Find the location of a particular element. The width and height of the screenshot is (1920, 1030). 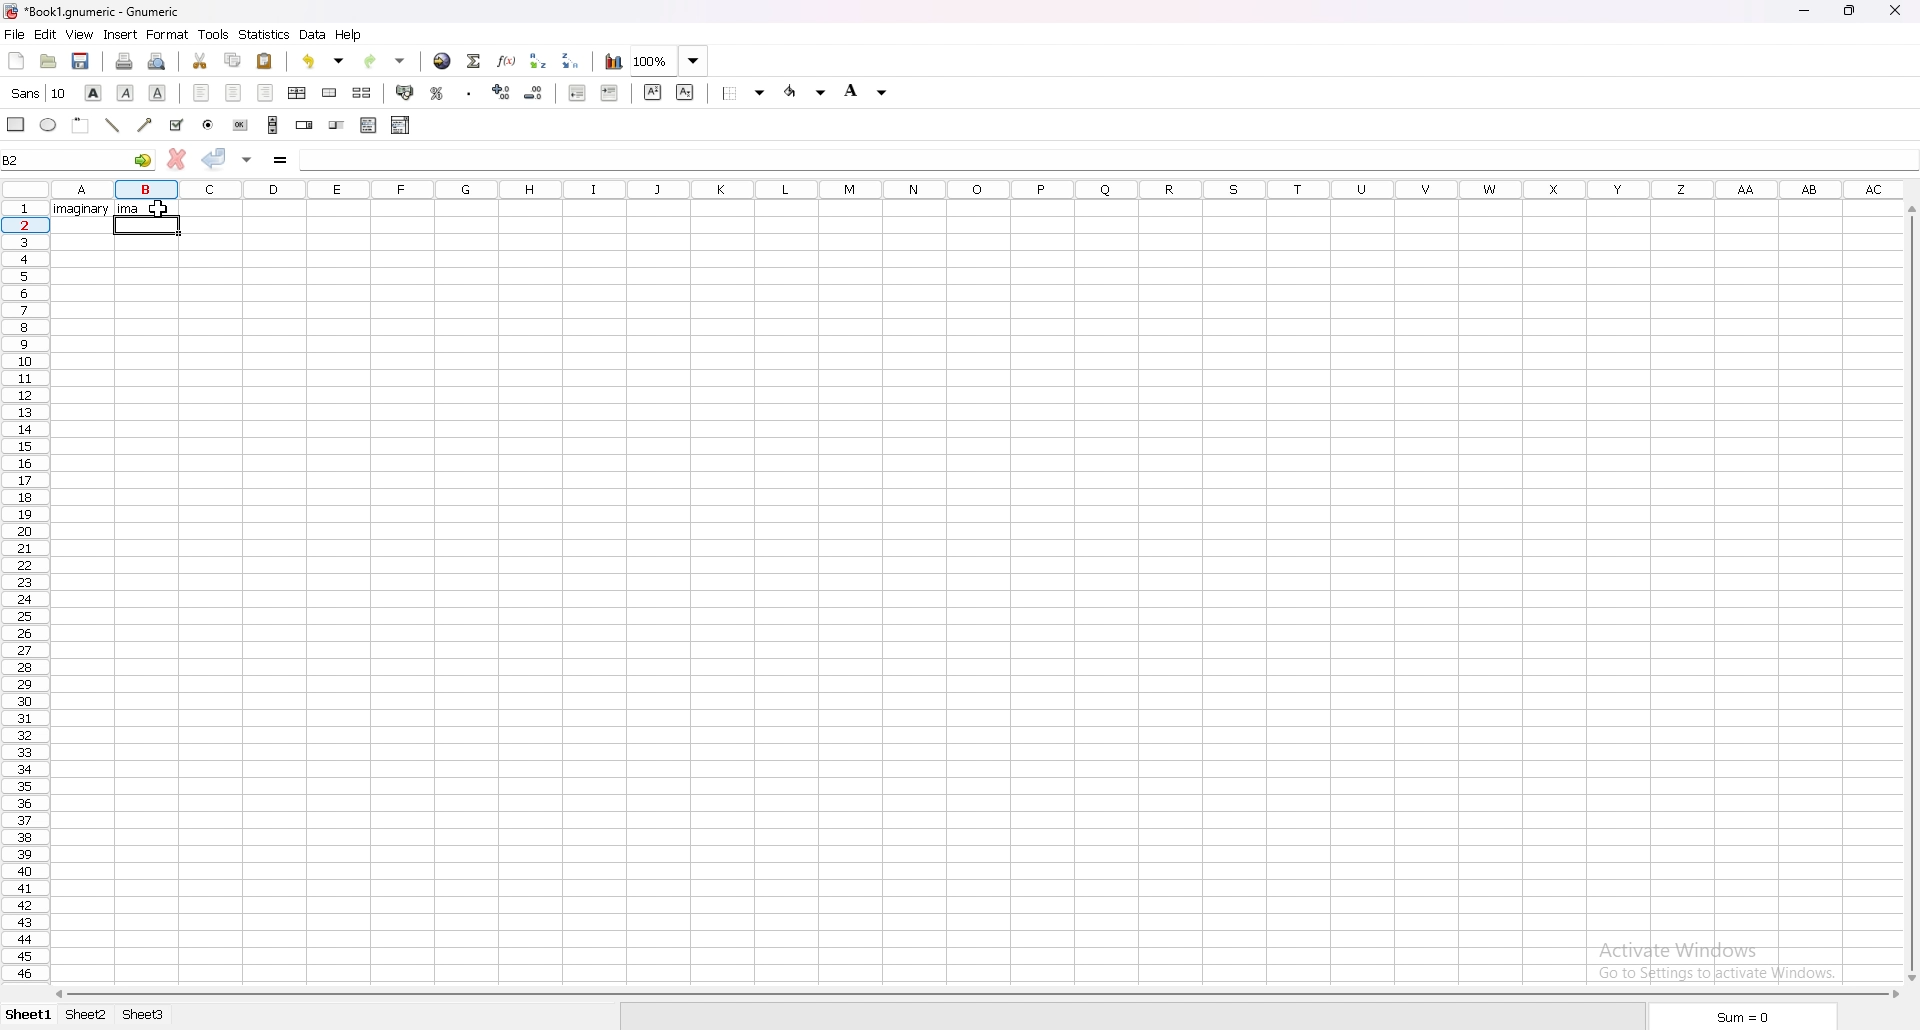

scroll bar is located at coordinates (274, 124).